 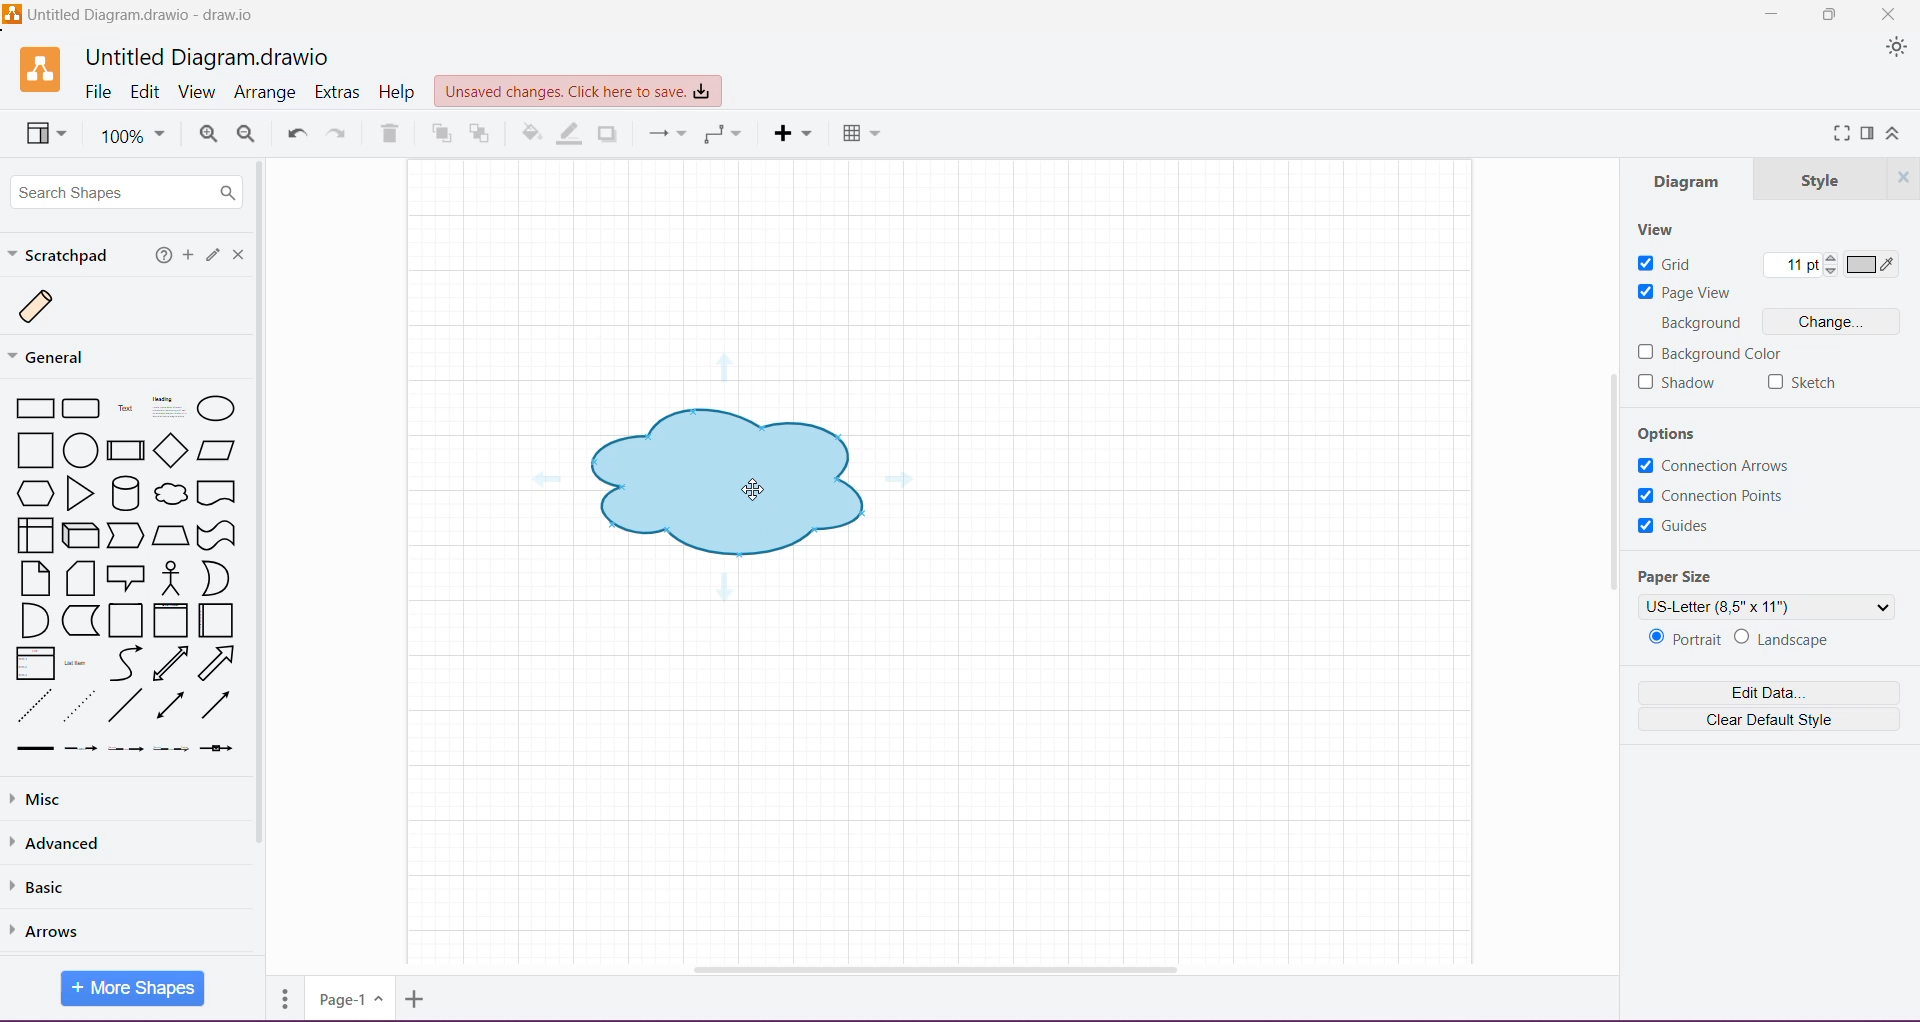 What do you see at coordinates (1700, 324) in the screenshot?
I see `Background` at bounding box center [1700, 324].